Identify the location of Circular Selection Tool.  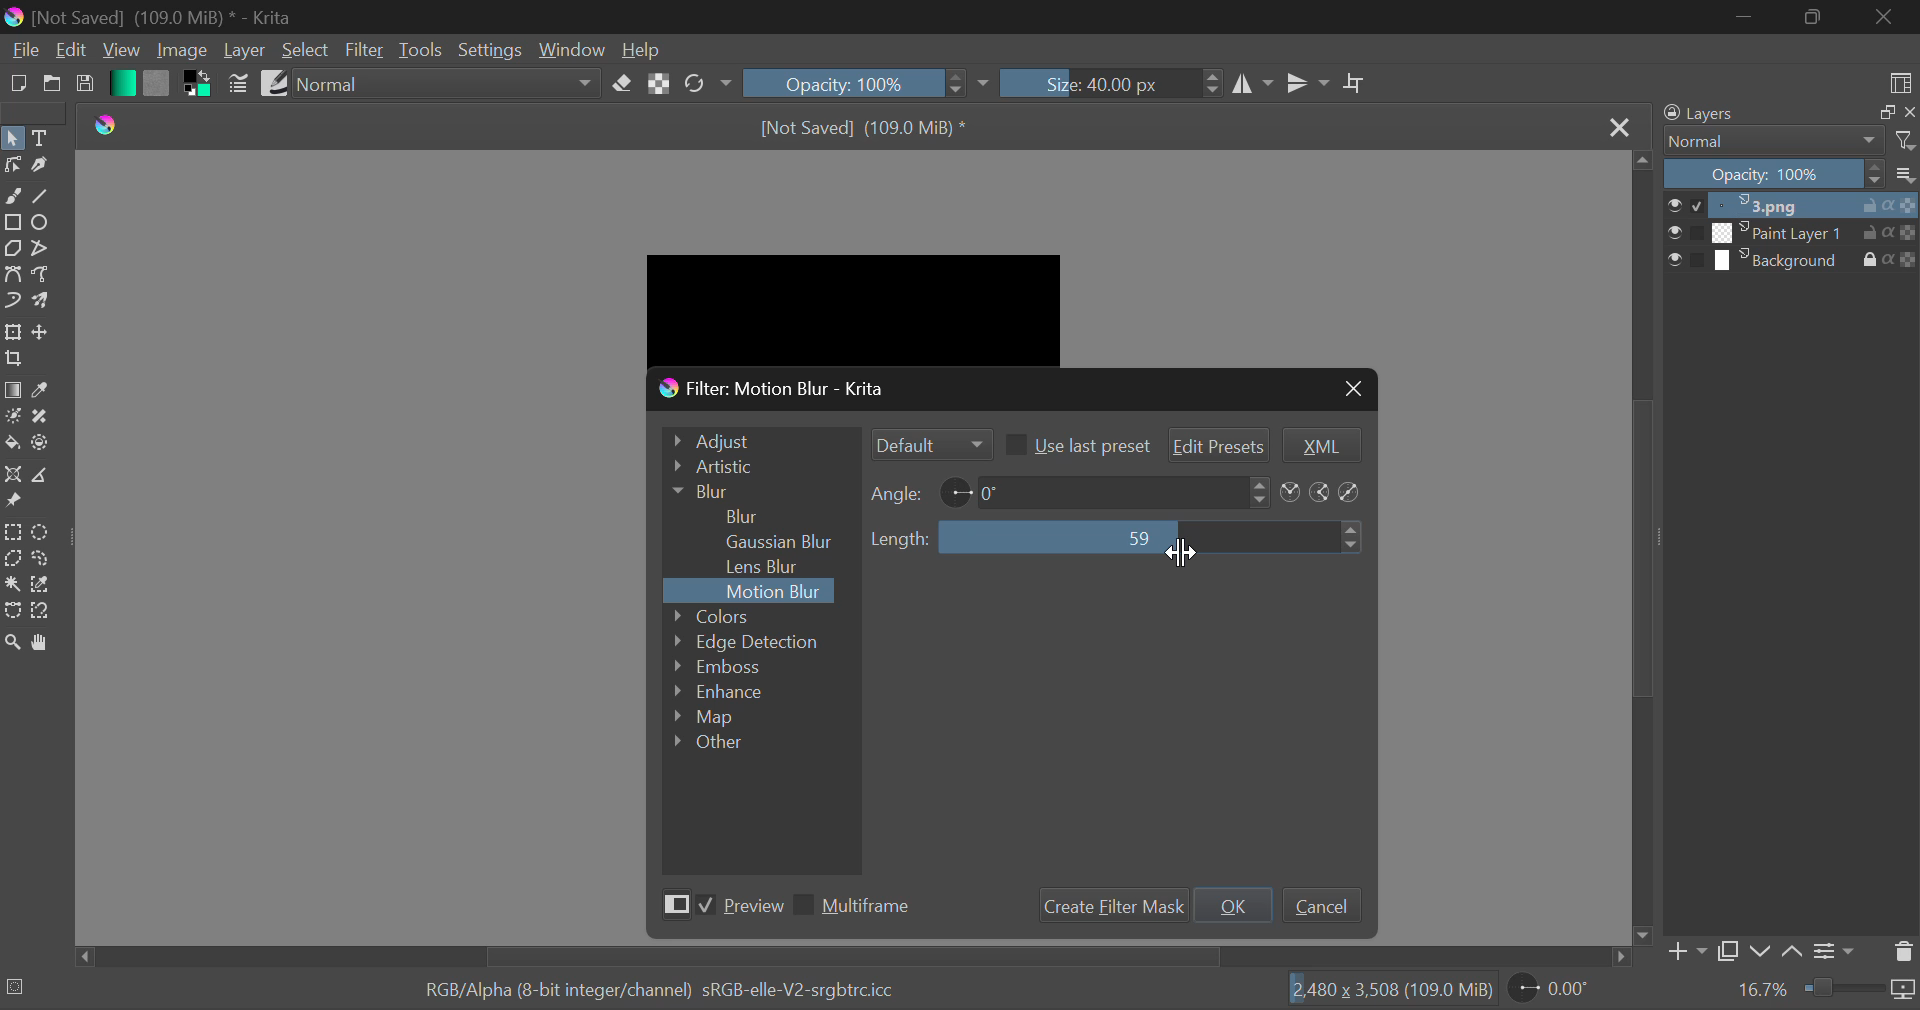
(44, 533).